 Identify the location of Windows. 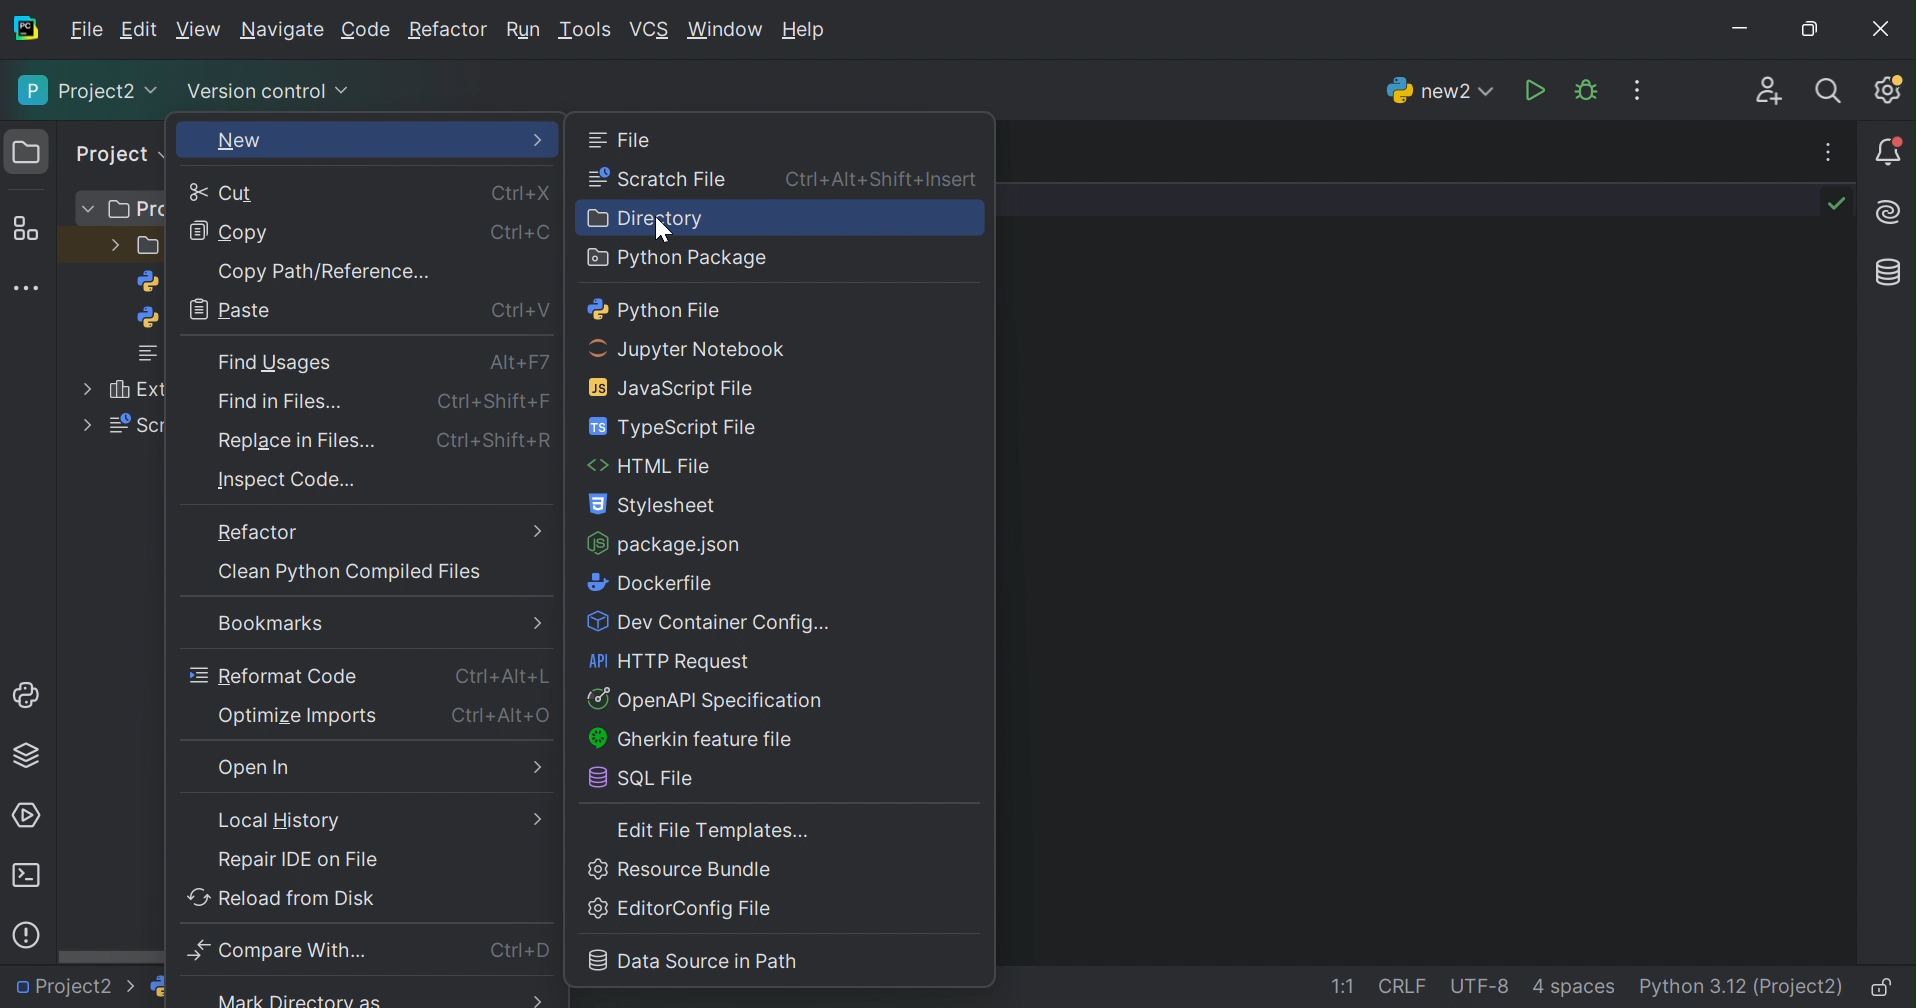
(727, 30).